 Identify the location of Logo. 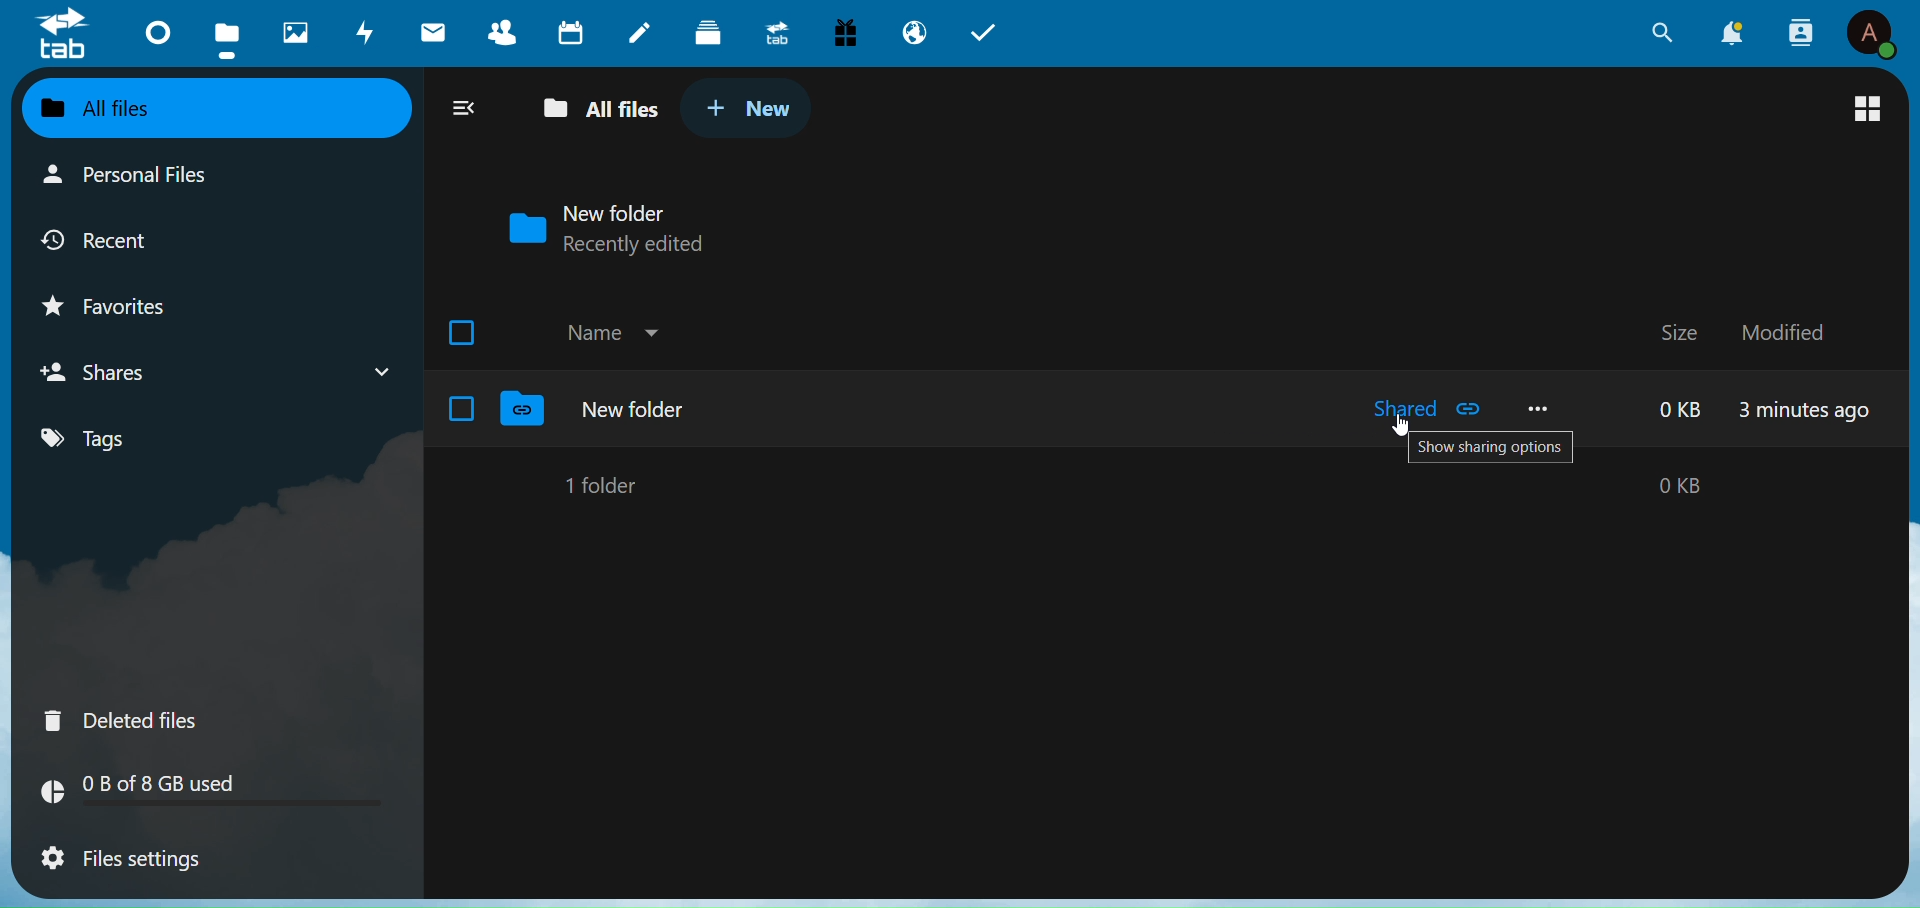
(64, 37).